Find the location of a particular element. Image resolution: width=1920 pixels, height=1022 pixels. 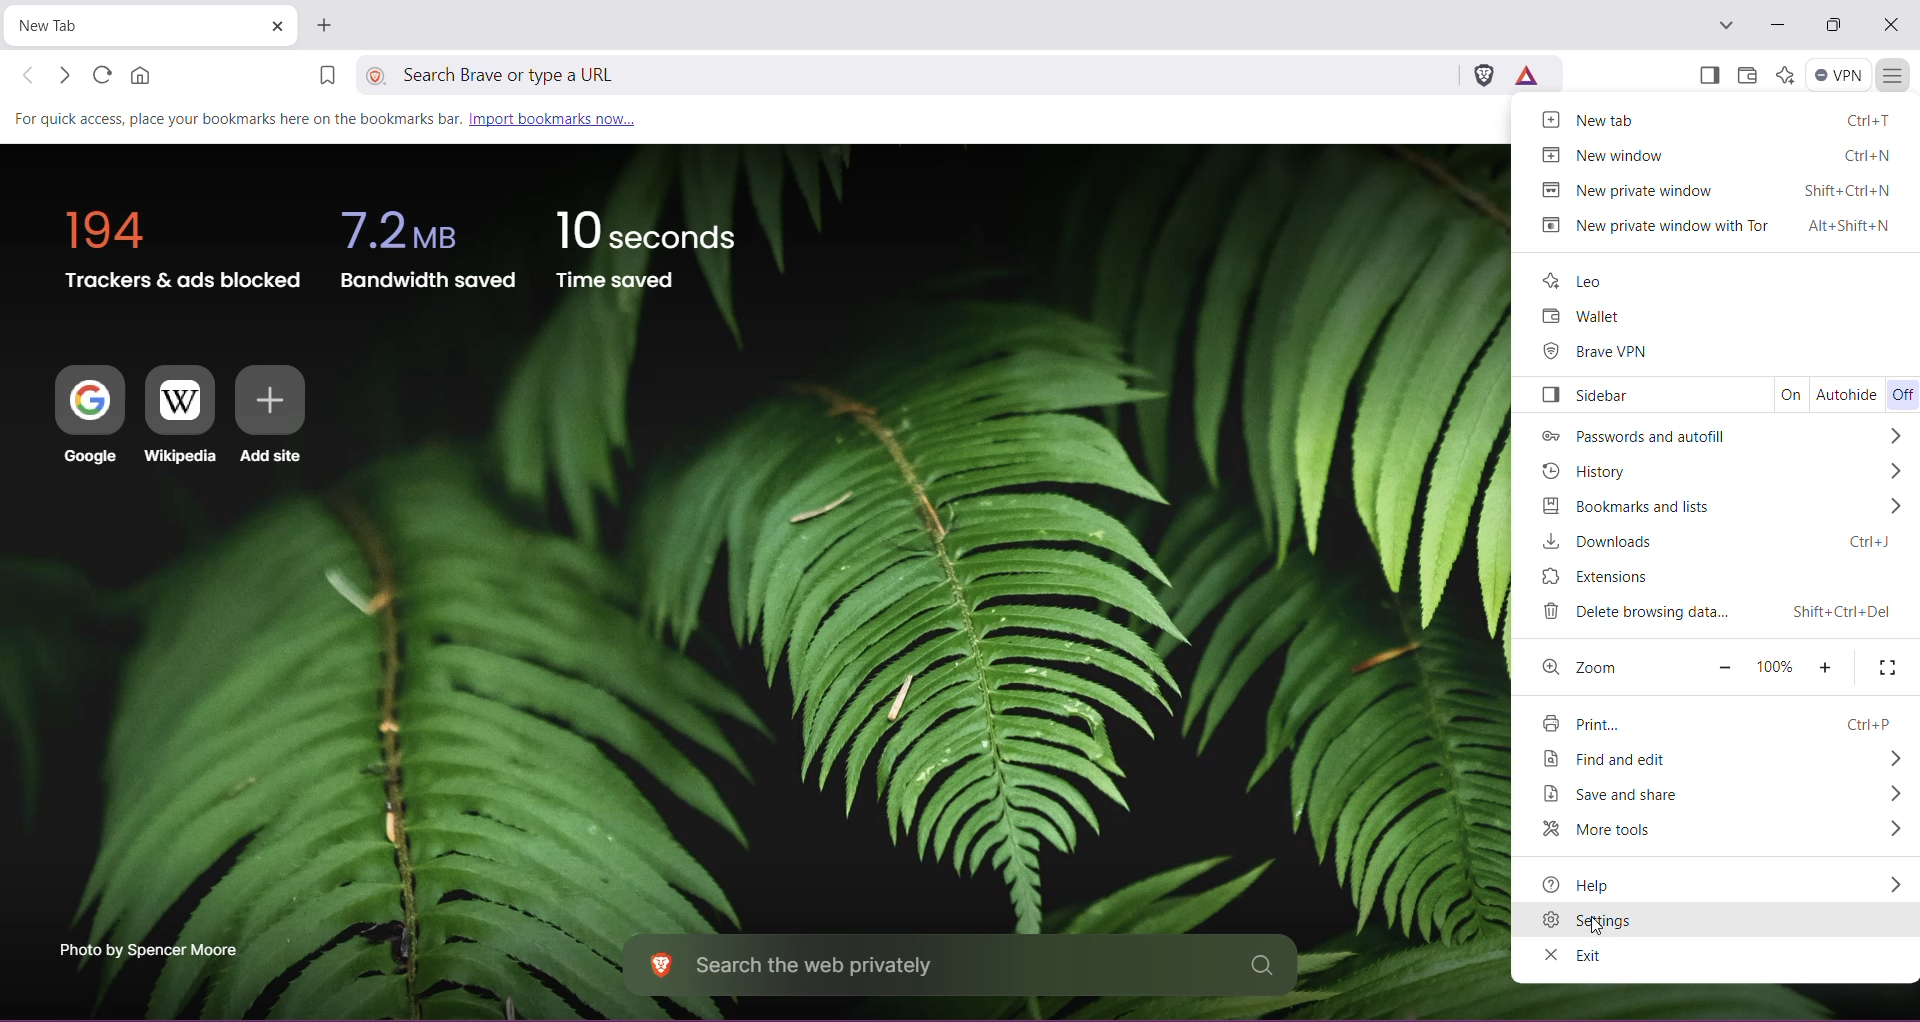

Reload this page is located at coordinates (99, 74).